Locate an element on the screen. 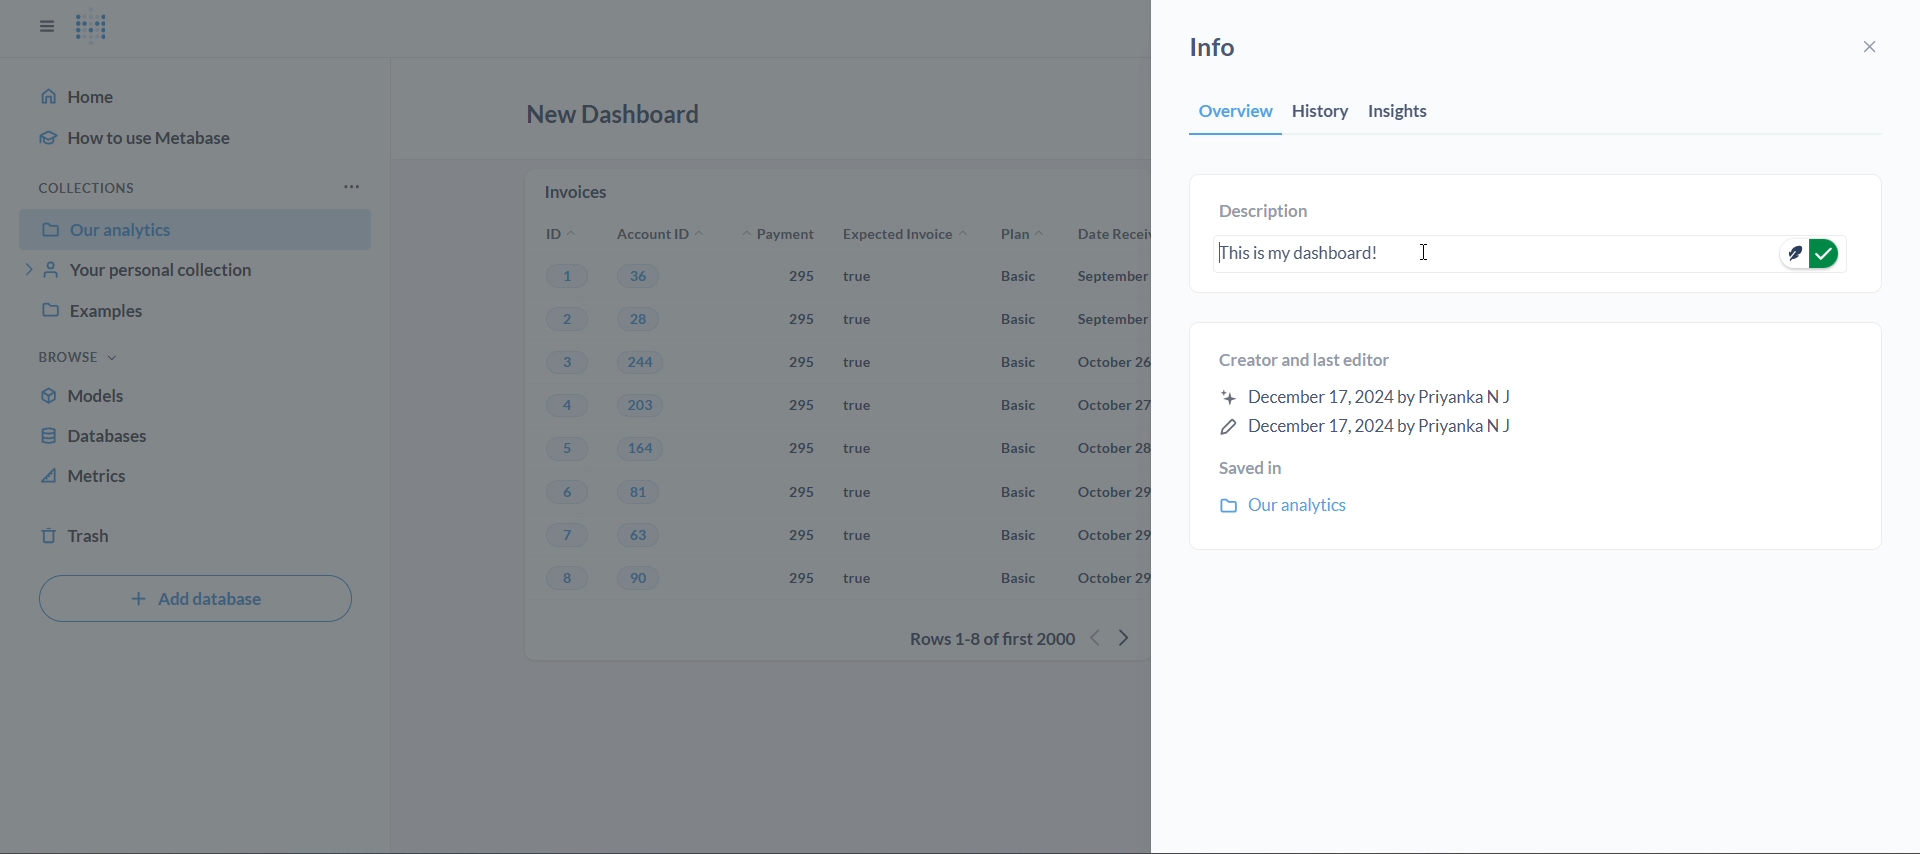 Image resolution: width=1920 pixels, height=854 pixels. examples is located at coordinates (188, 314).